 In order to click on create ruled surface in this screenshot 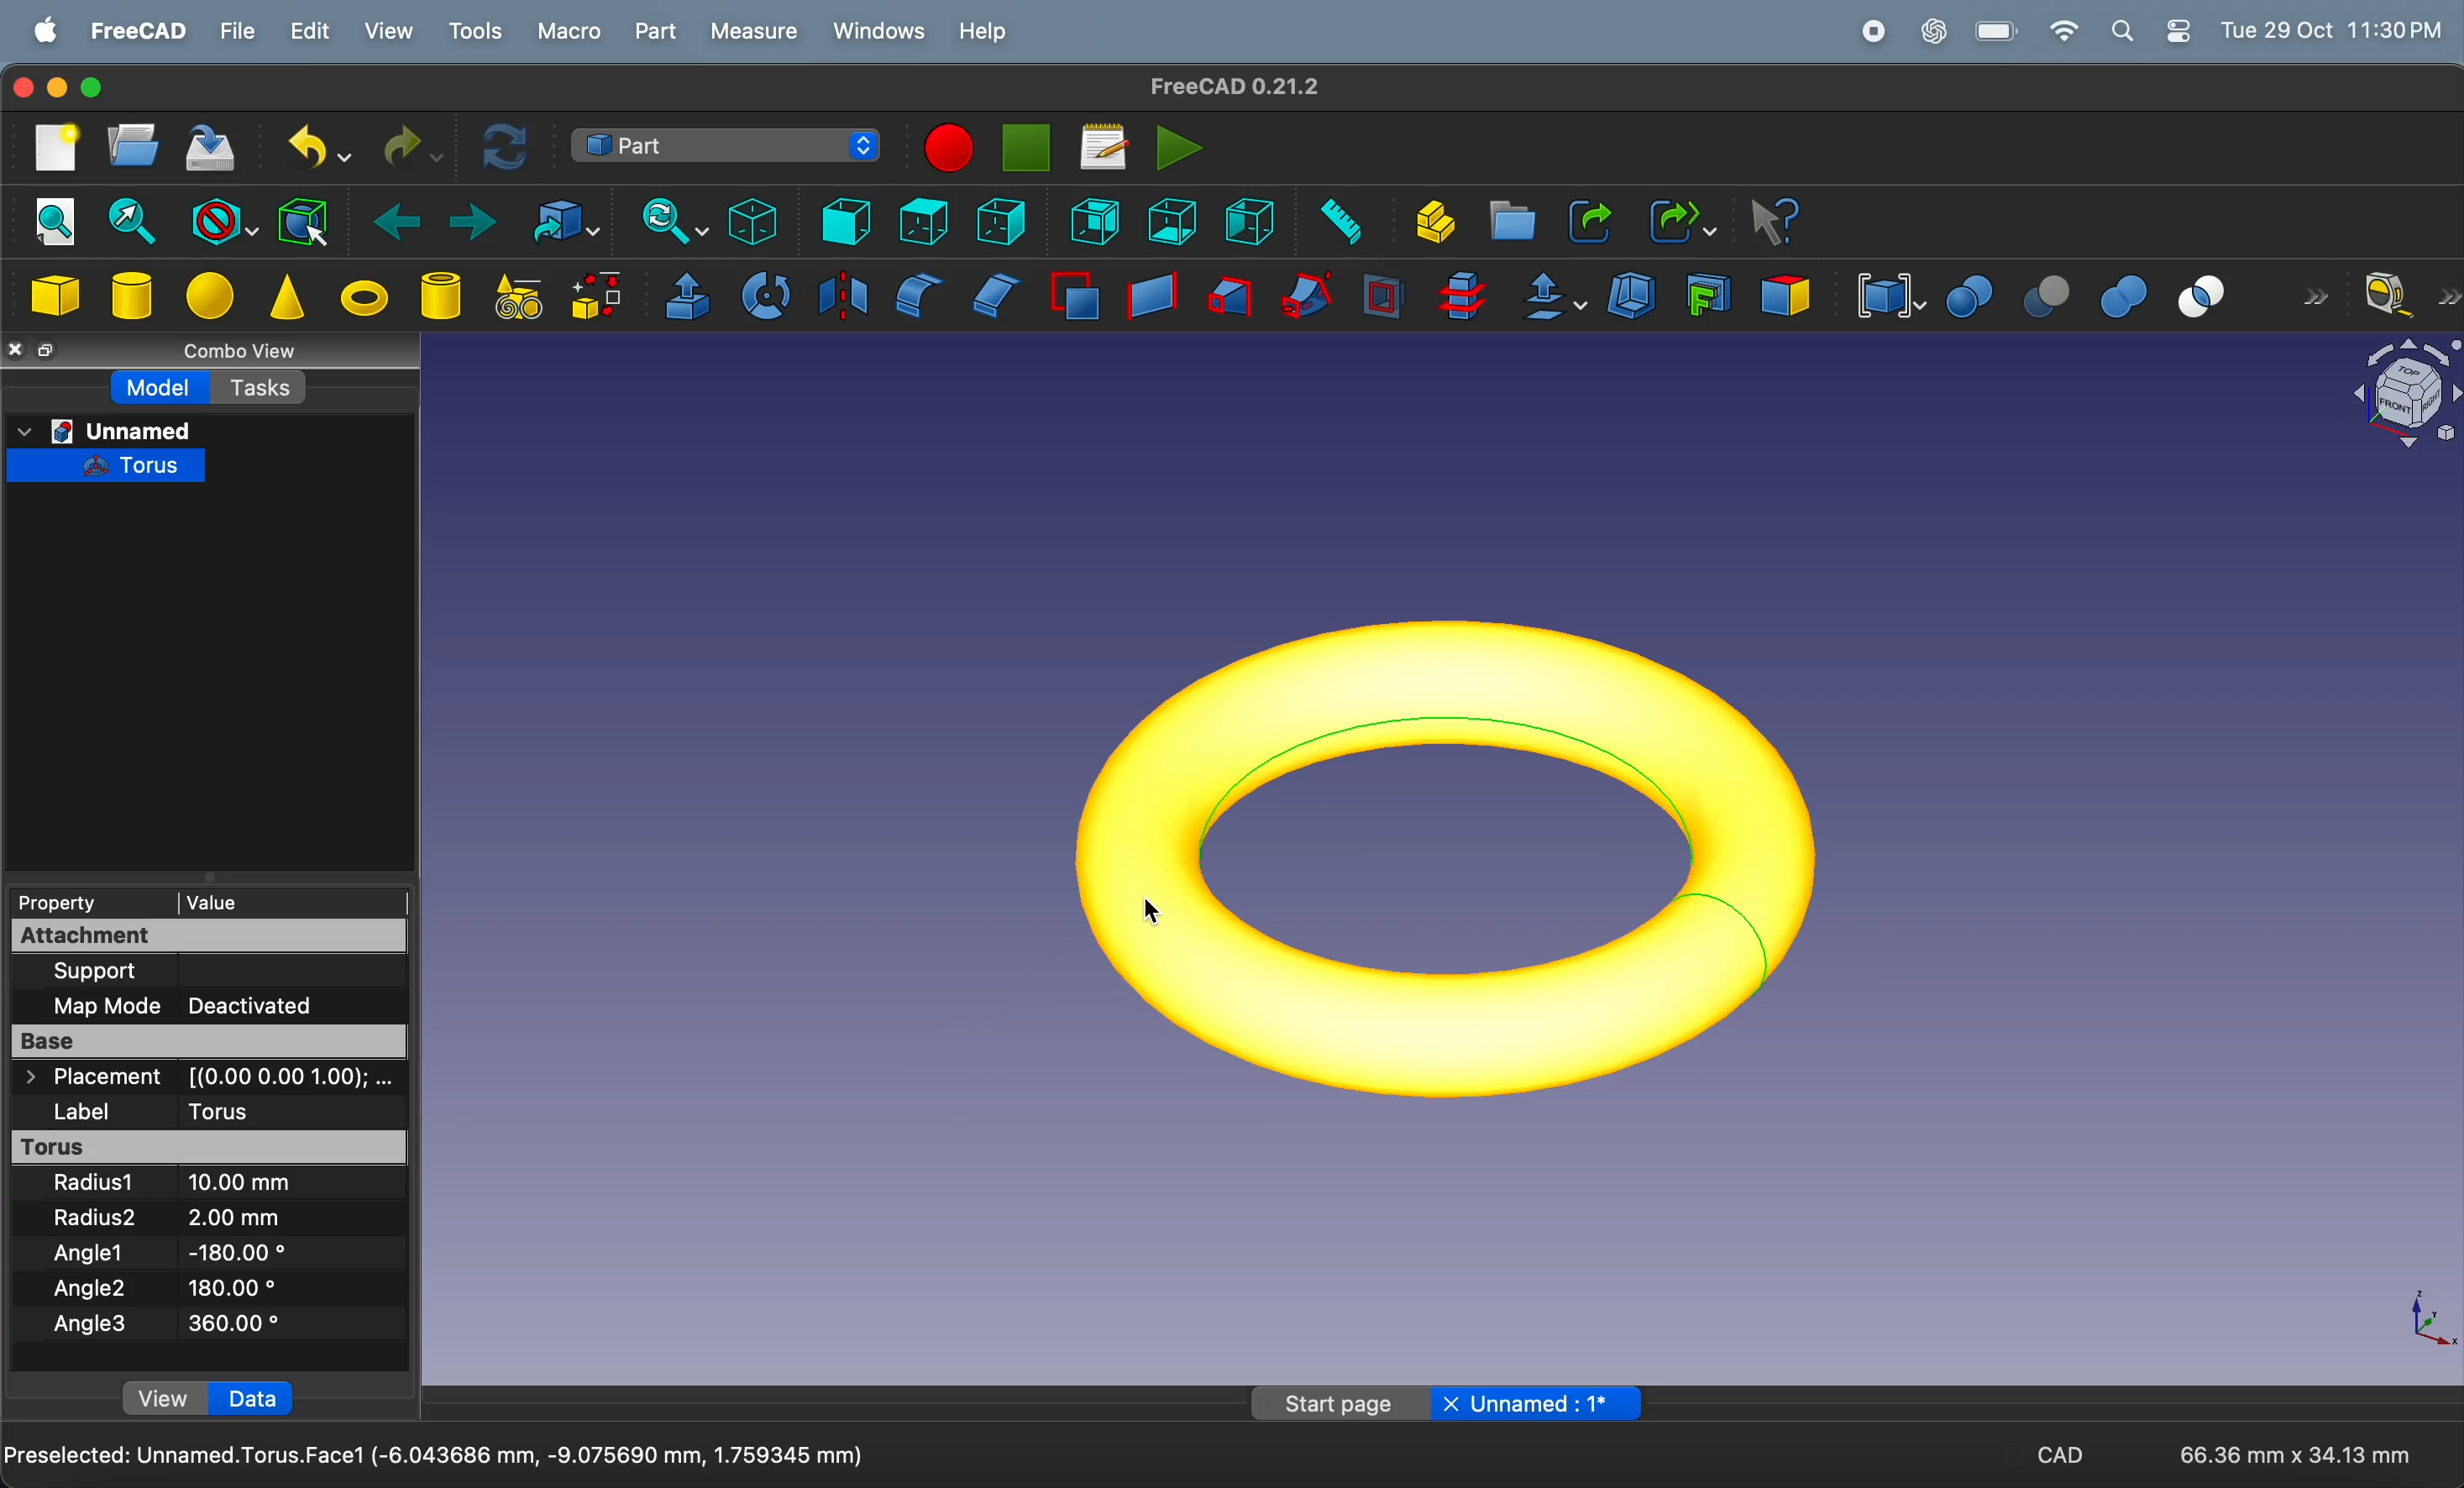, I will do `click(1152, 295)`.